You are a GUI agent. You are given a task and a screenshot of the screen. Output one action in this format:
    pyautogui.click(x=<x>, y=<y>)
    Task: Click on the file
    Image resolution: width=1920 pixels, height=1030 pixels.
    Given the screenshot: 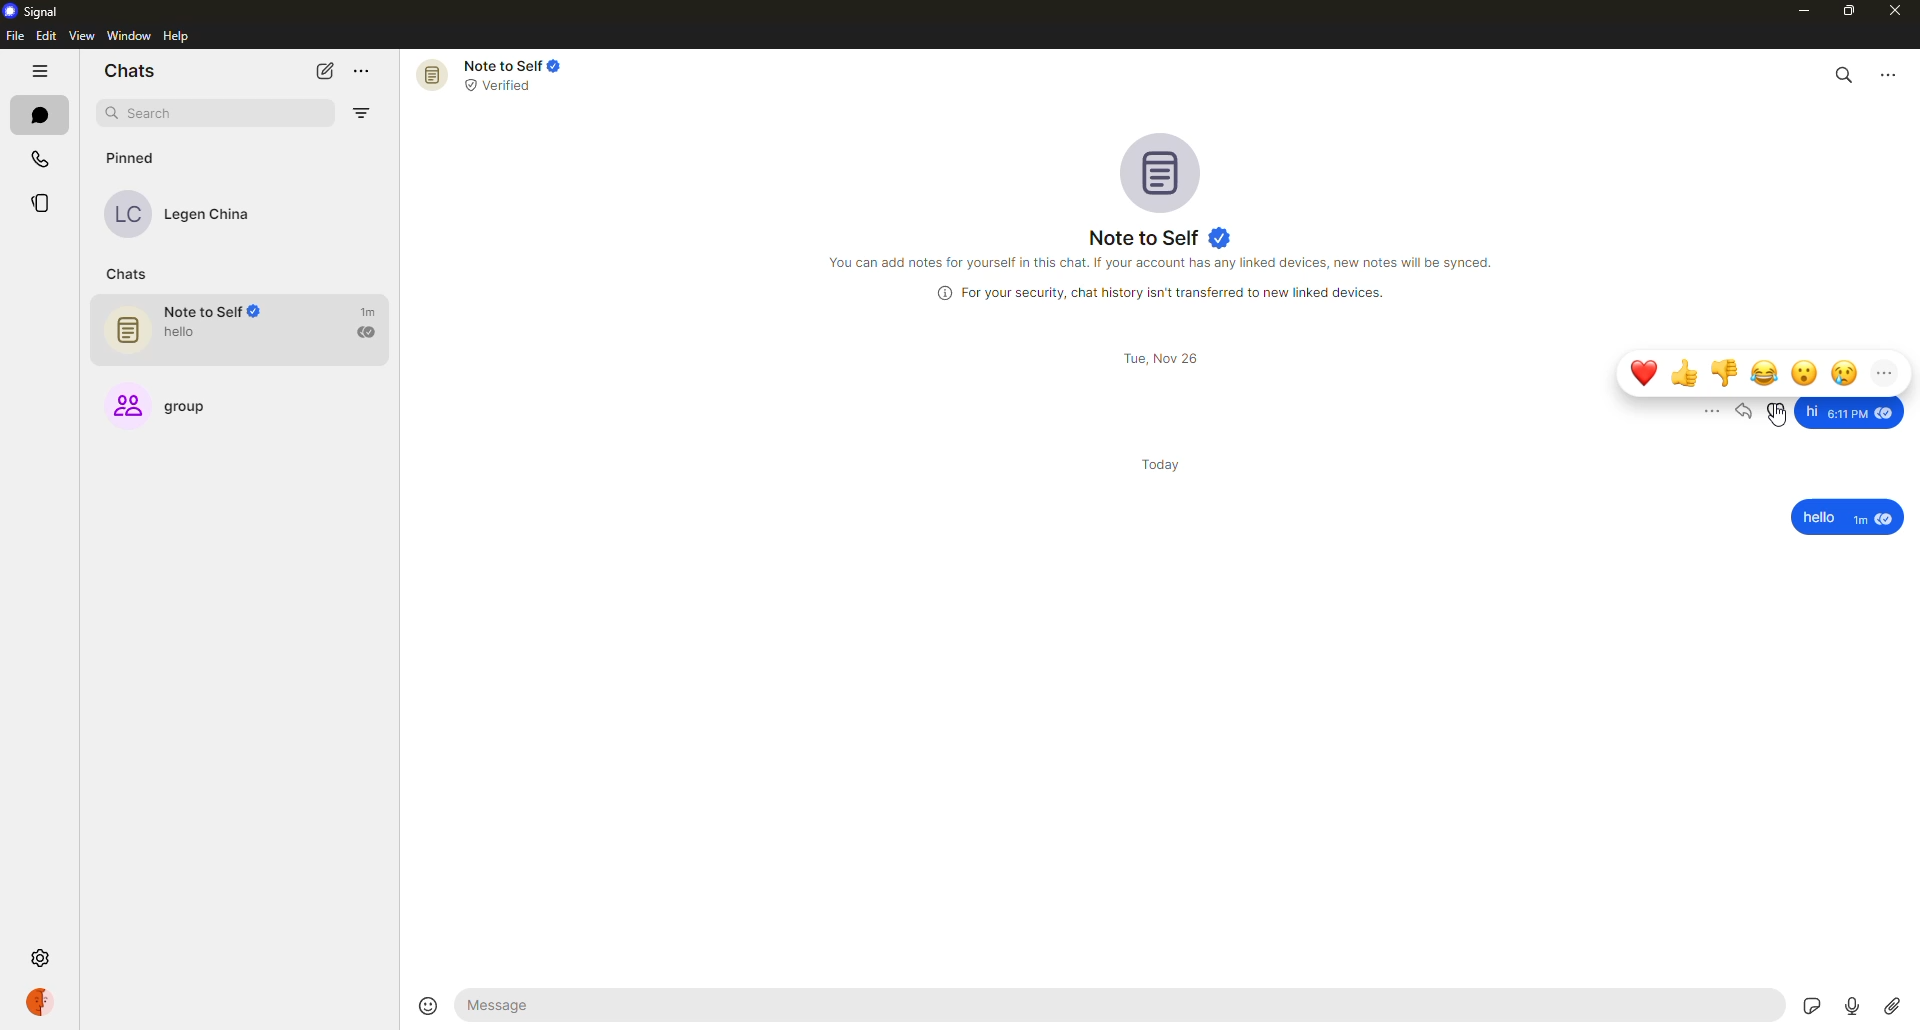 What is the action you would take?
    pyautogui.click(x=14, y=37)
    